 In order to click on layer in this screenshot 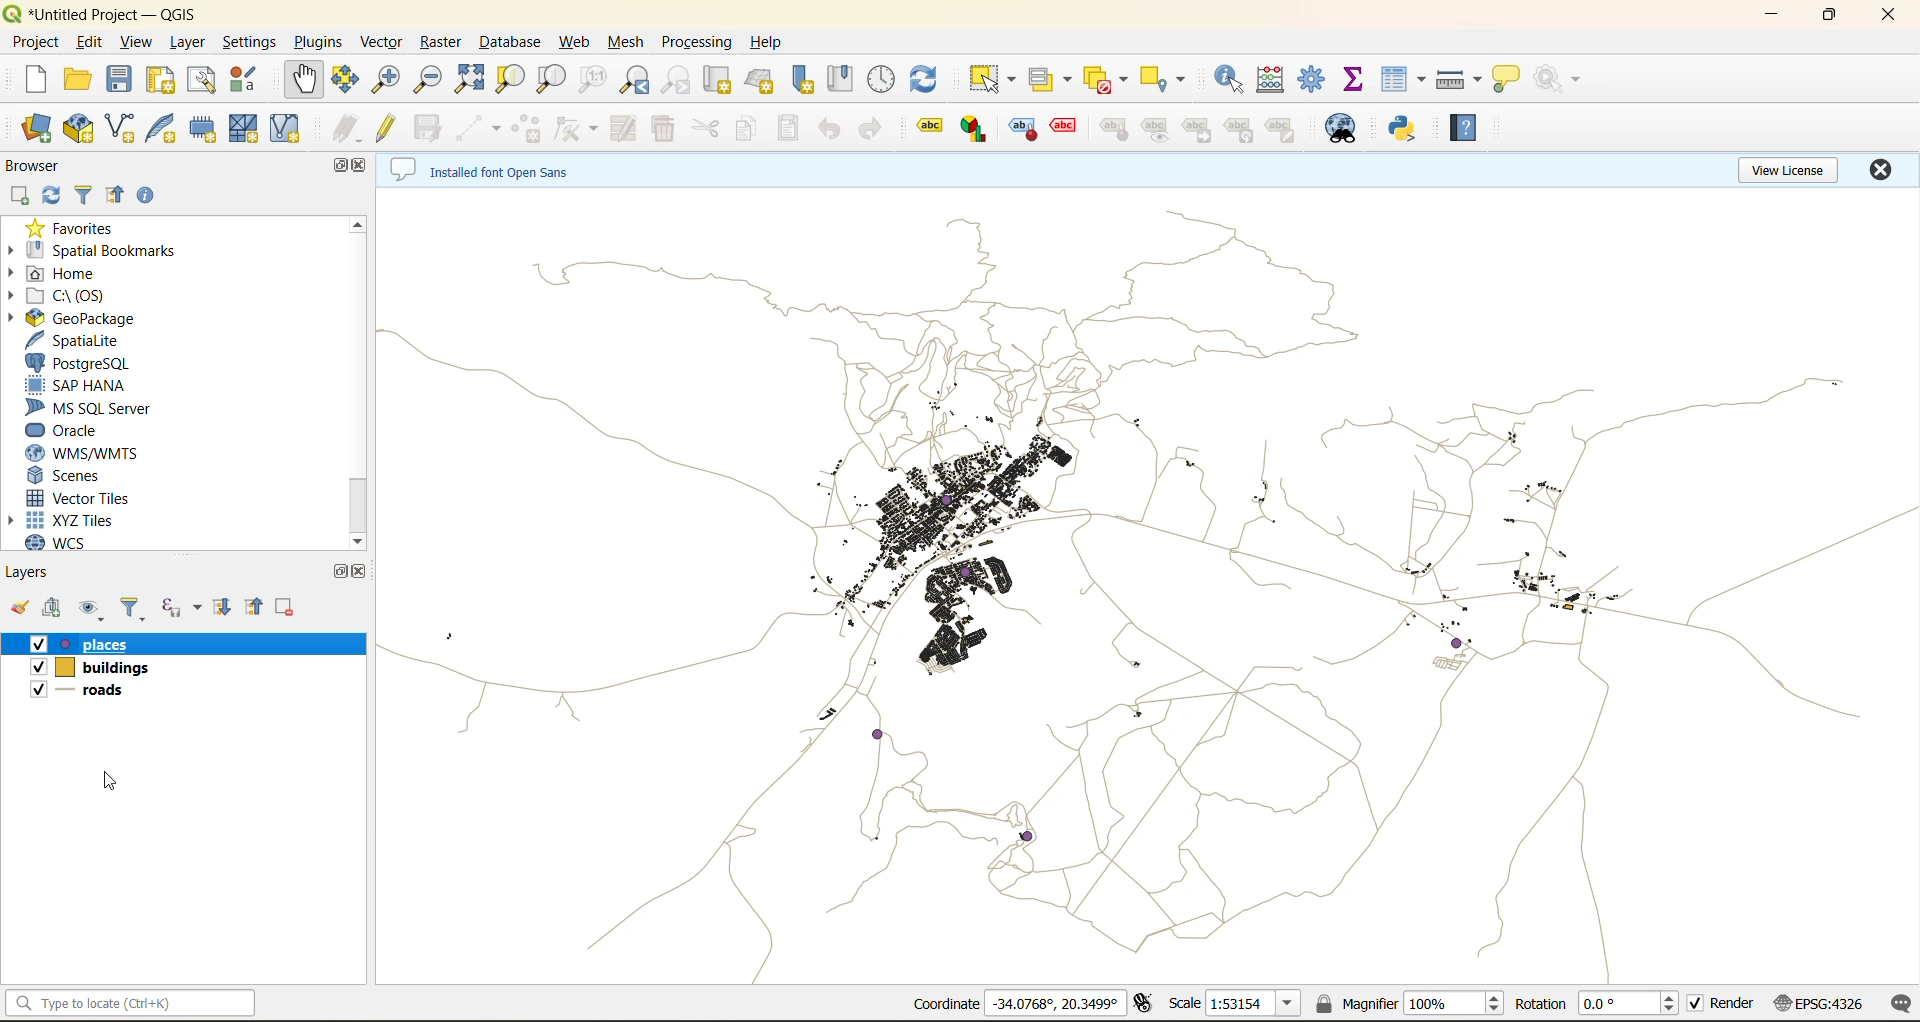, I will do `click(184, 43)`.